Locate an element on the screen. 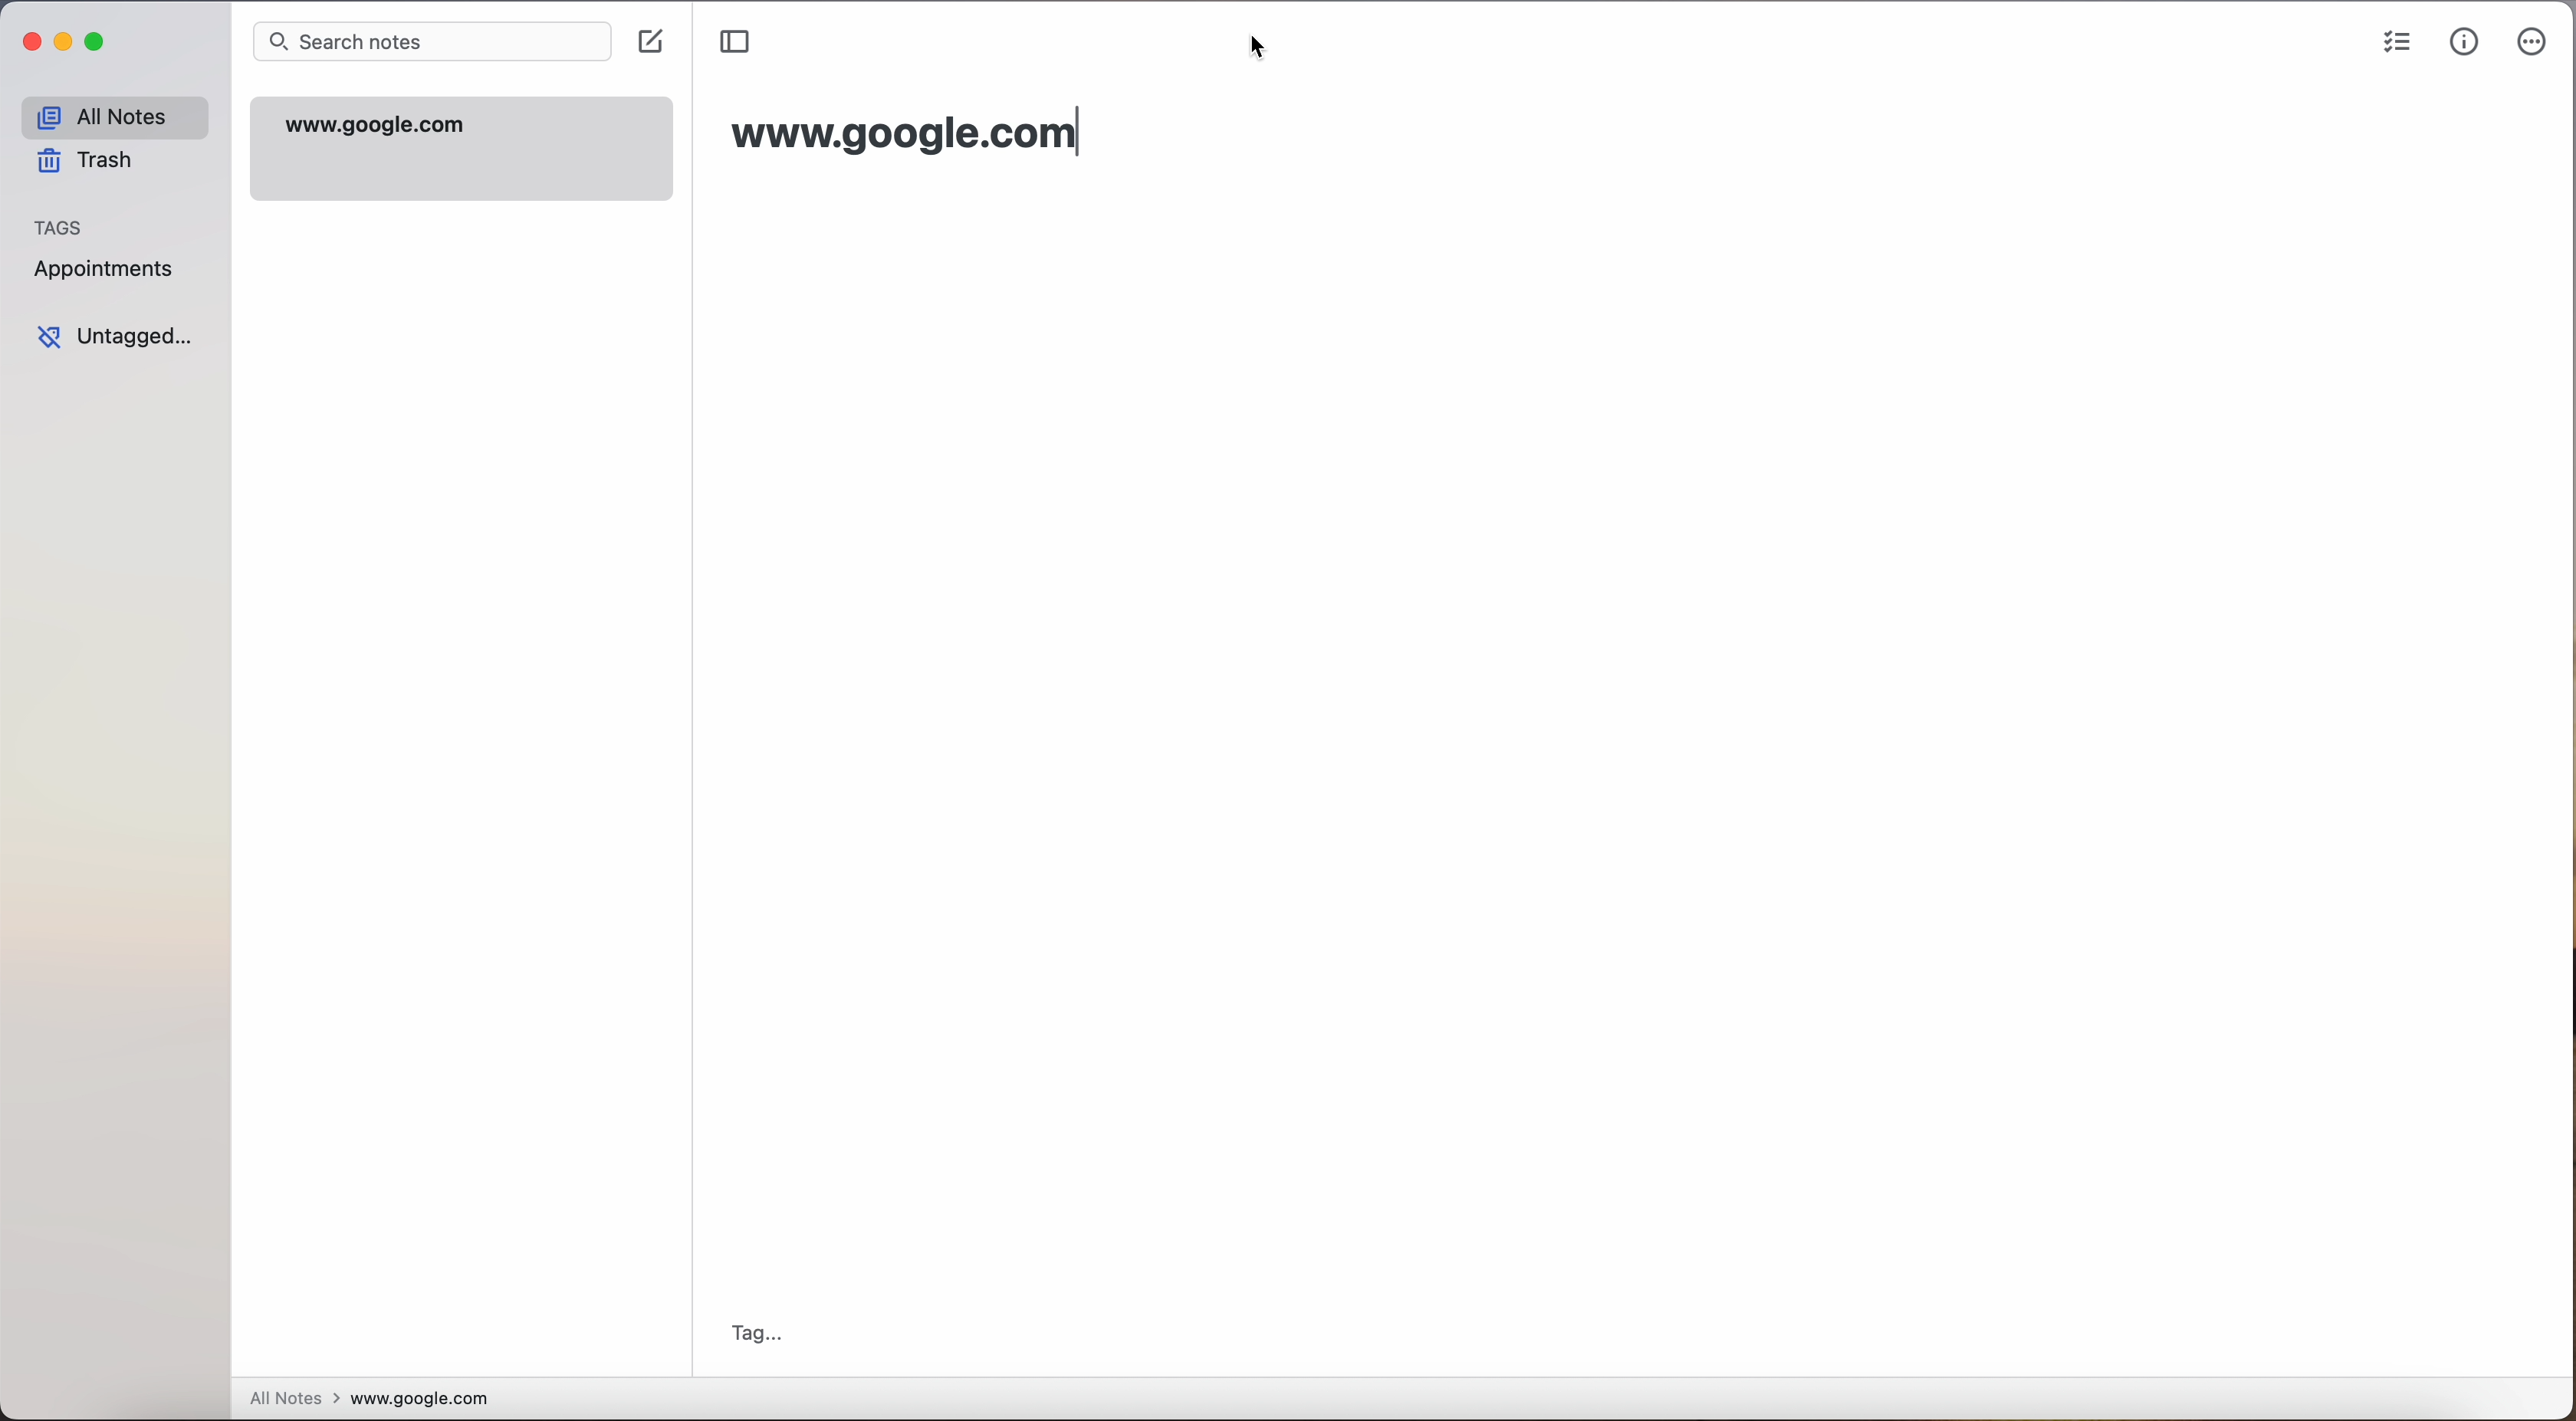 This screenshot has height=1421, width=2576. untagged is located at coordinates (121, 341).